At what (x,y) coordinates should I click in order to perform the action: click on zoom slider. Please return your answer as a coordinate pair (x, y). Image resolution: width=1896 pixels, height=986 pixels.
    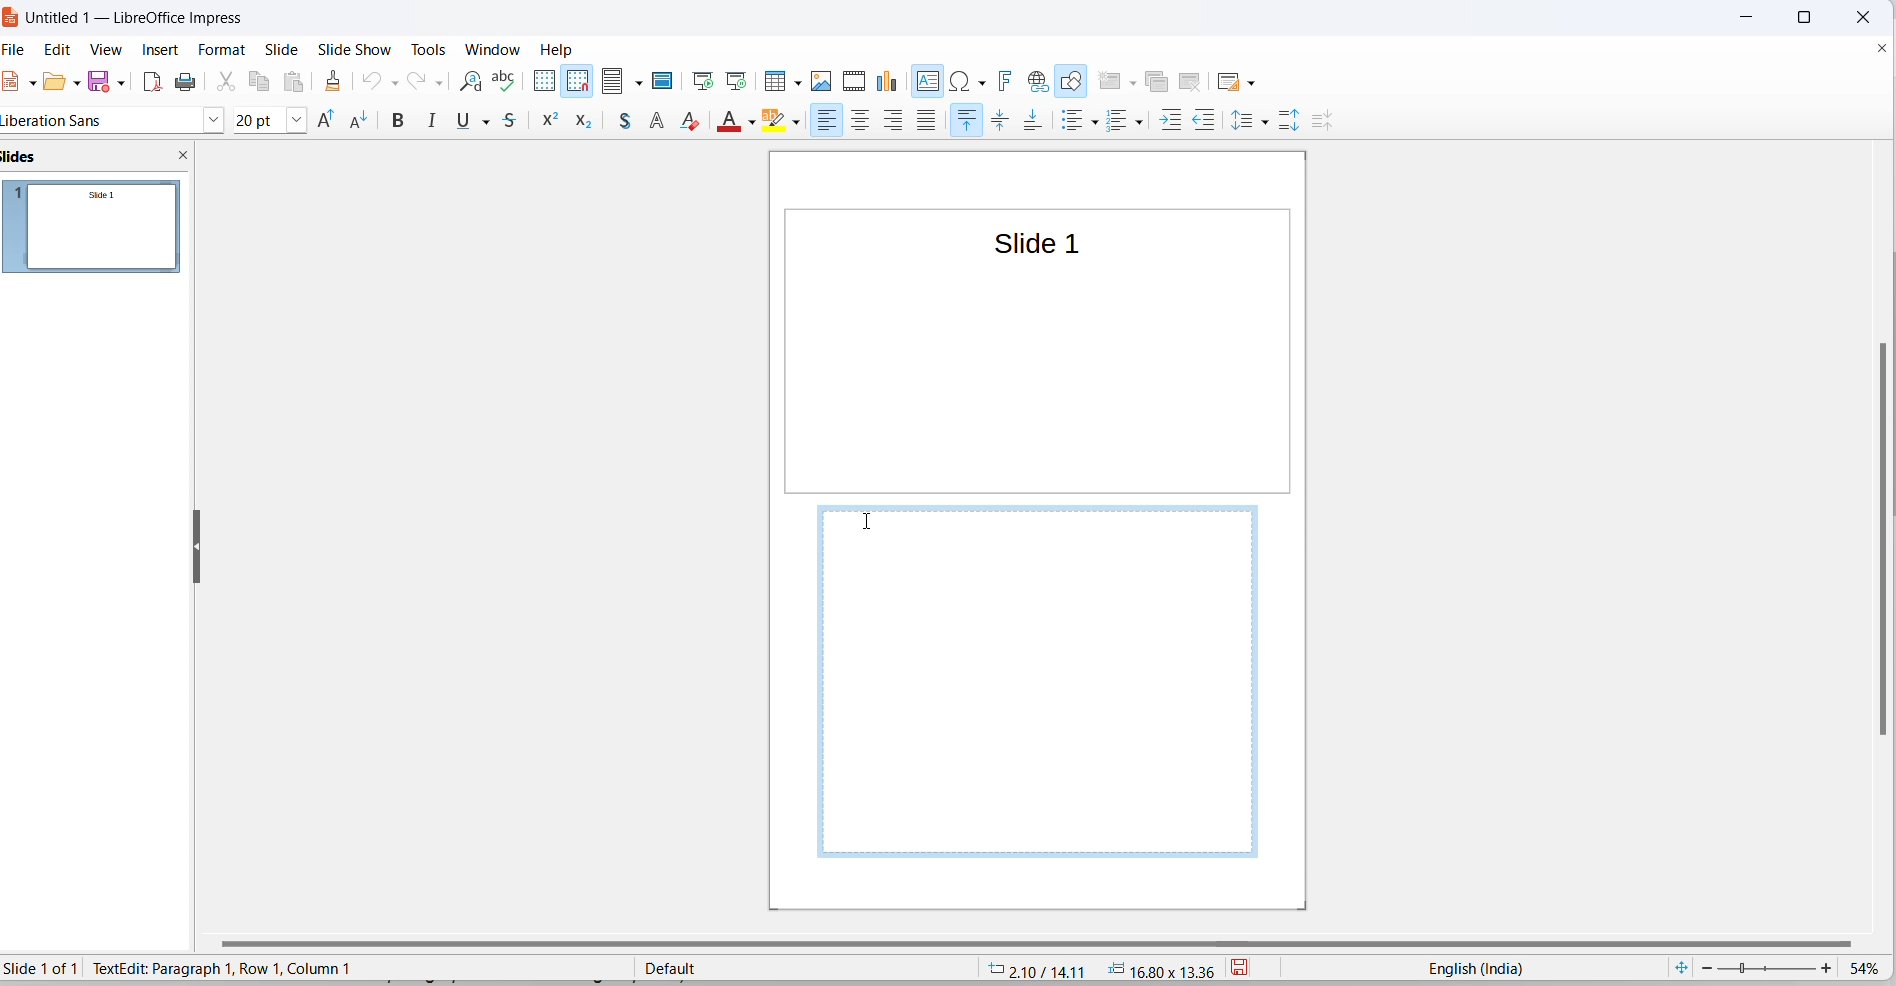
    Looking at the image, I should click on (1767, 967).